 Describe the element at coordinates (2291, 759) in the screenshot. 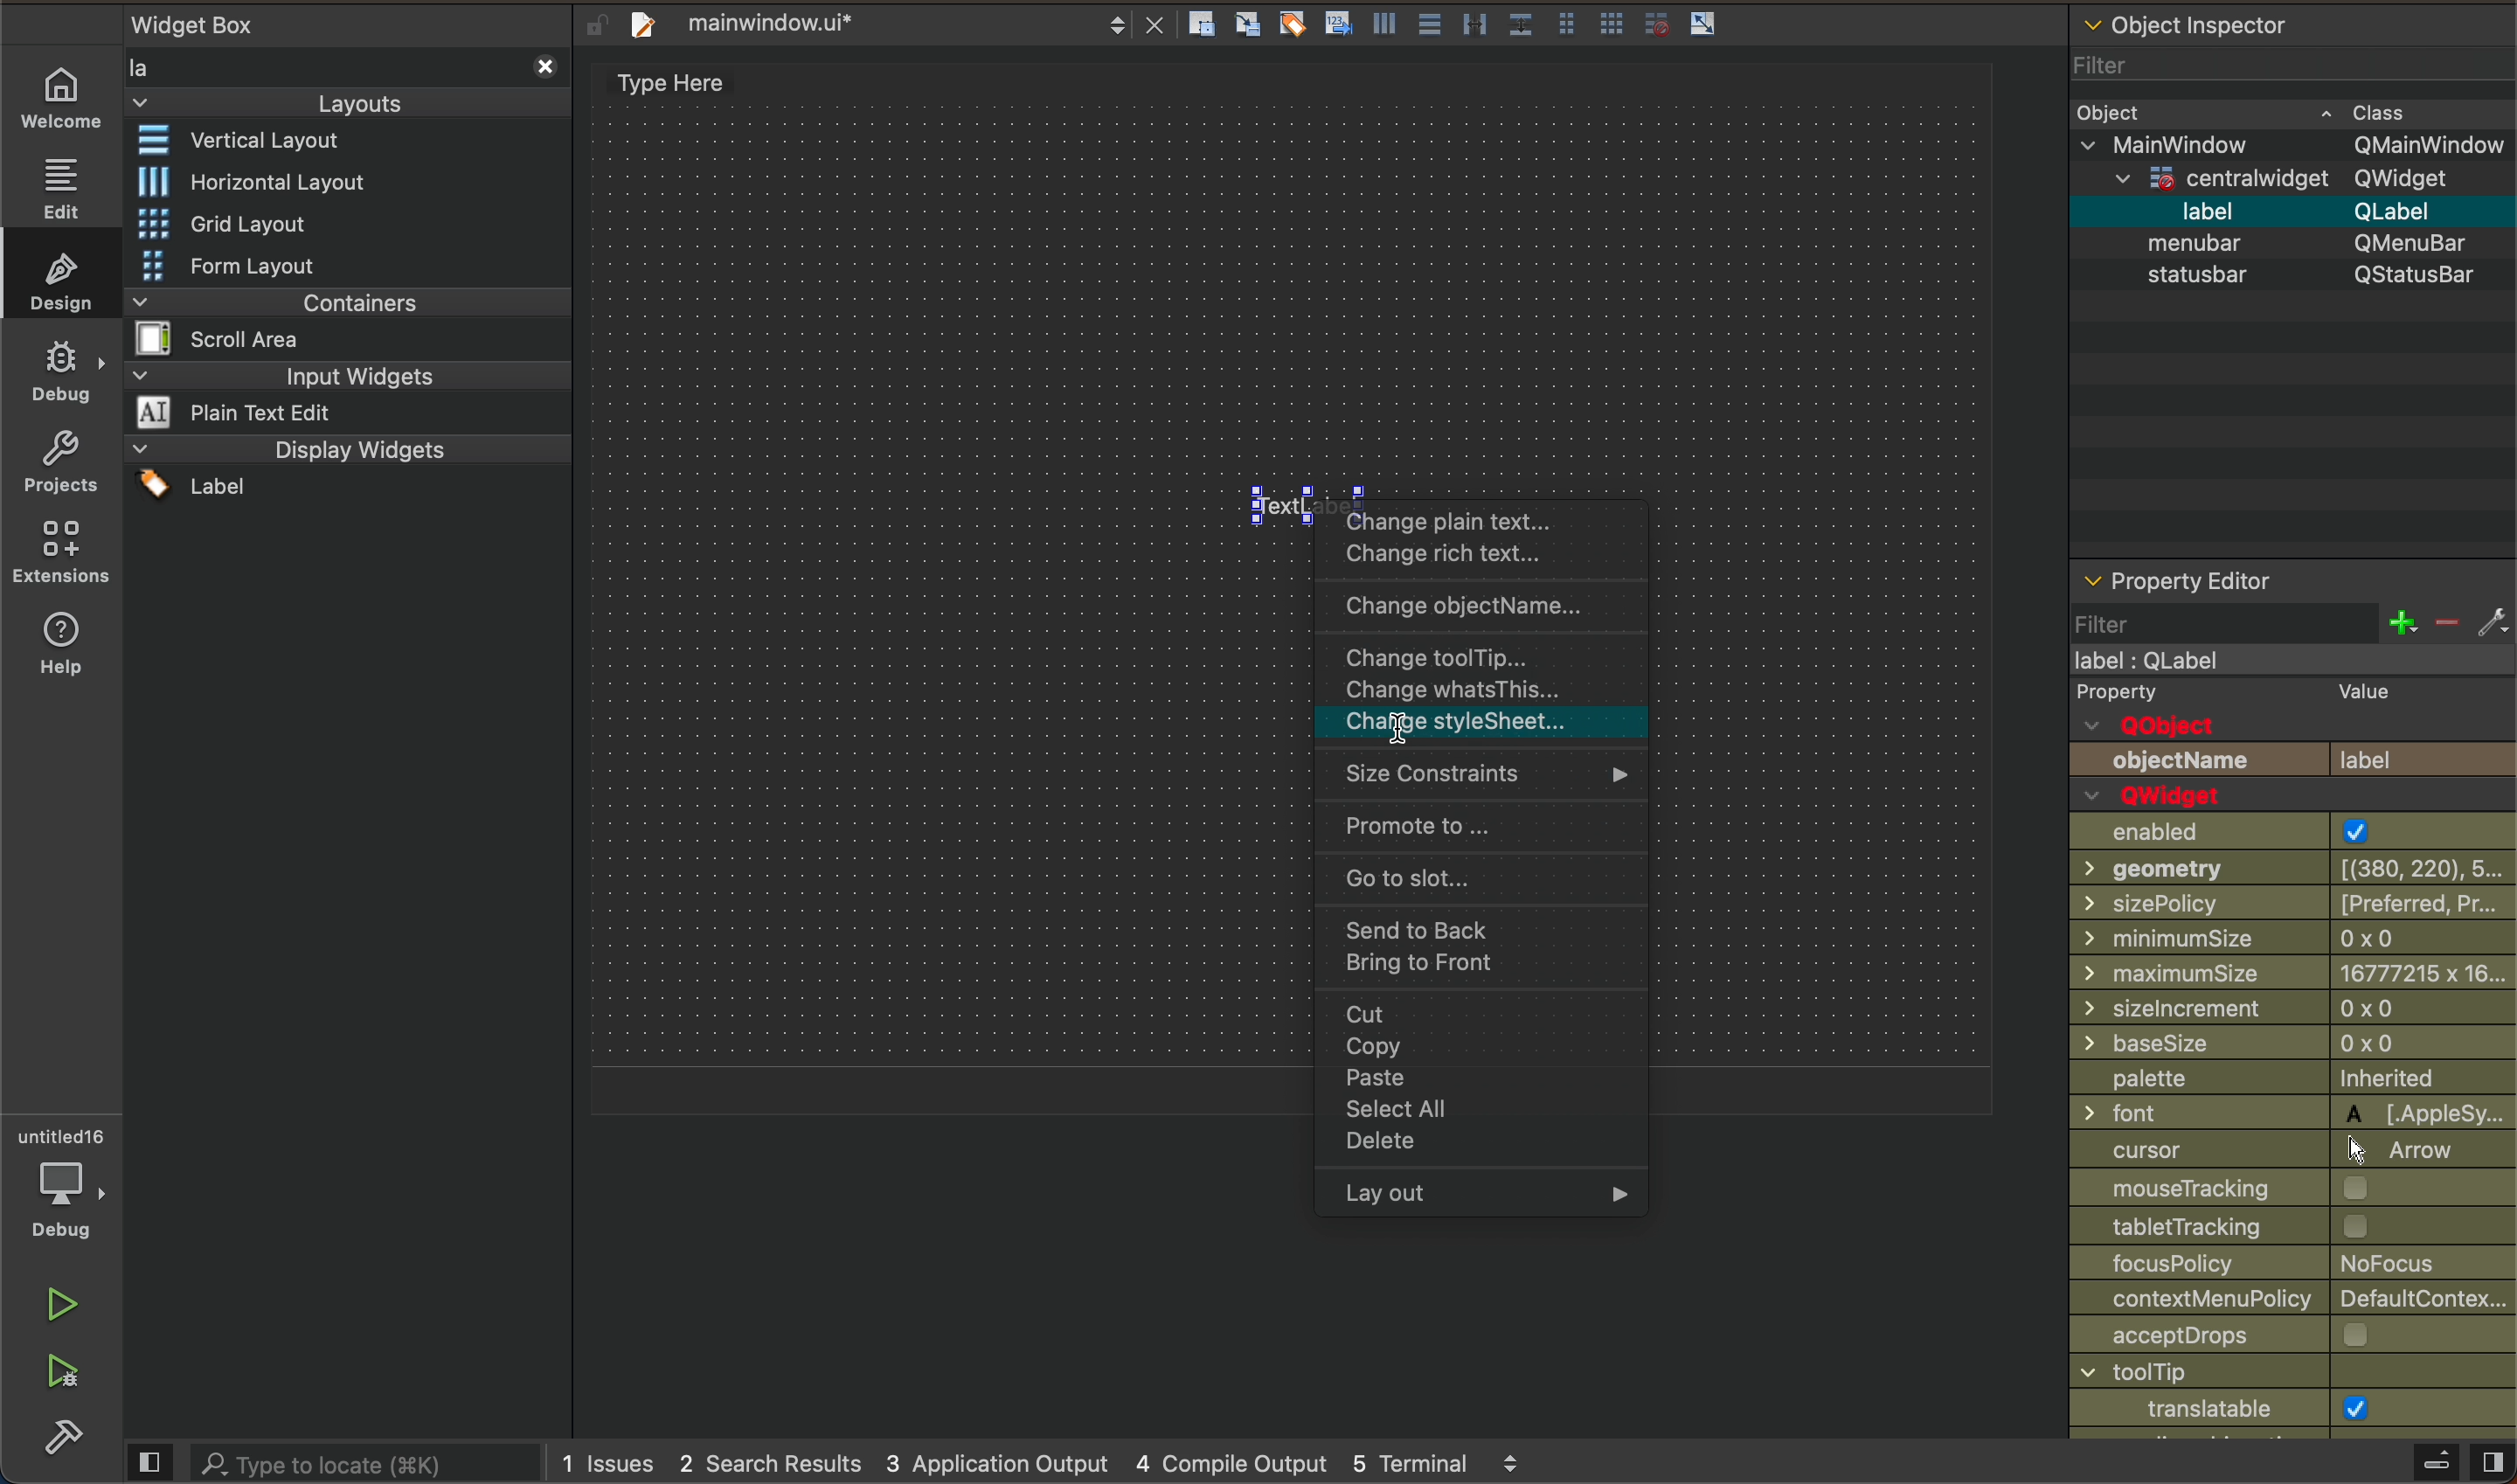

I see `object name` at that location.